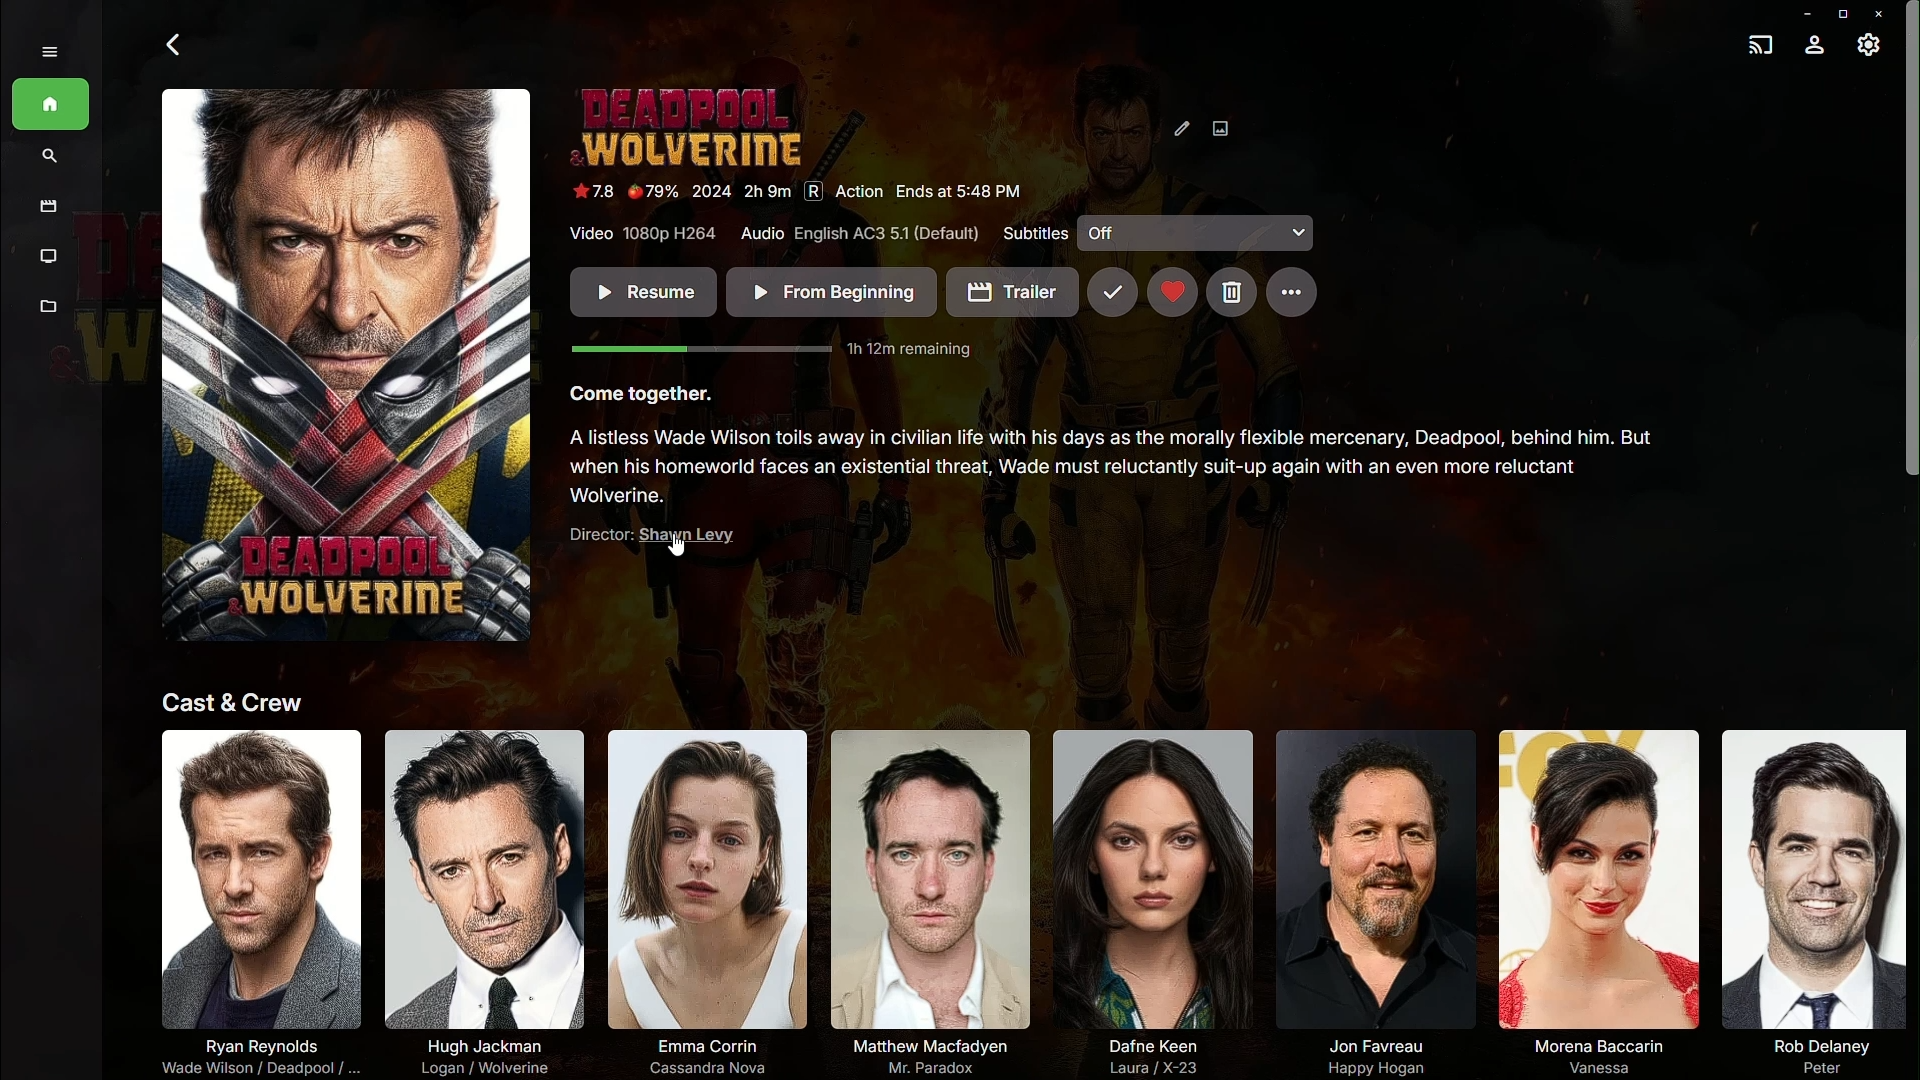  Describe the element at coordinates (1807, 900) in the screenshot. I see `Rob Delaney` at that location.